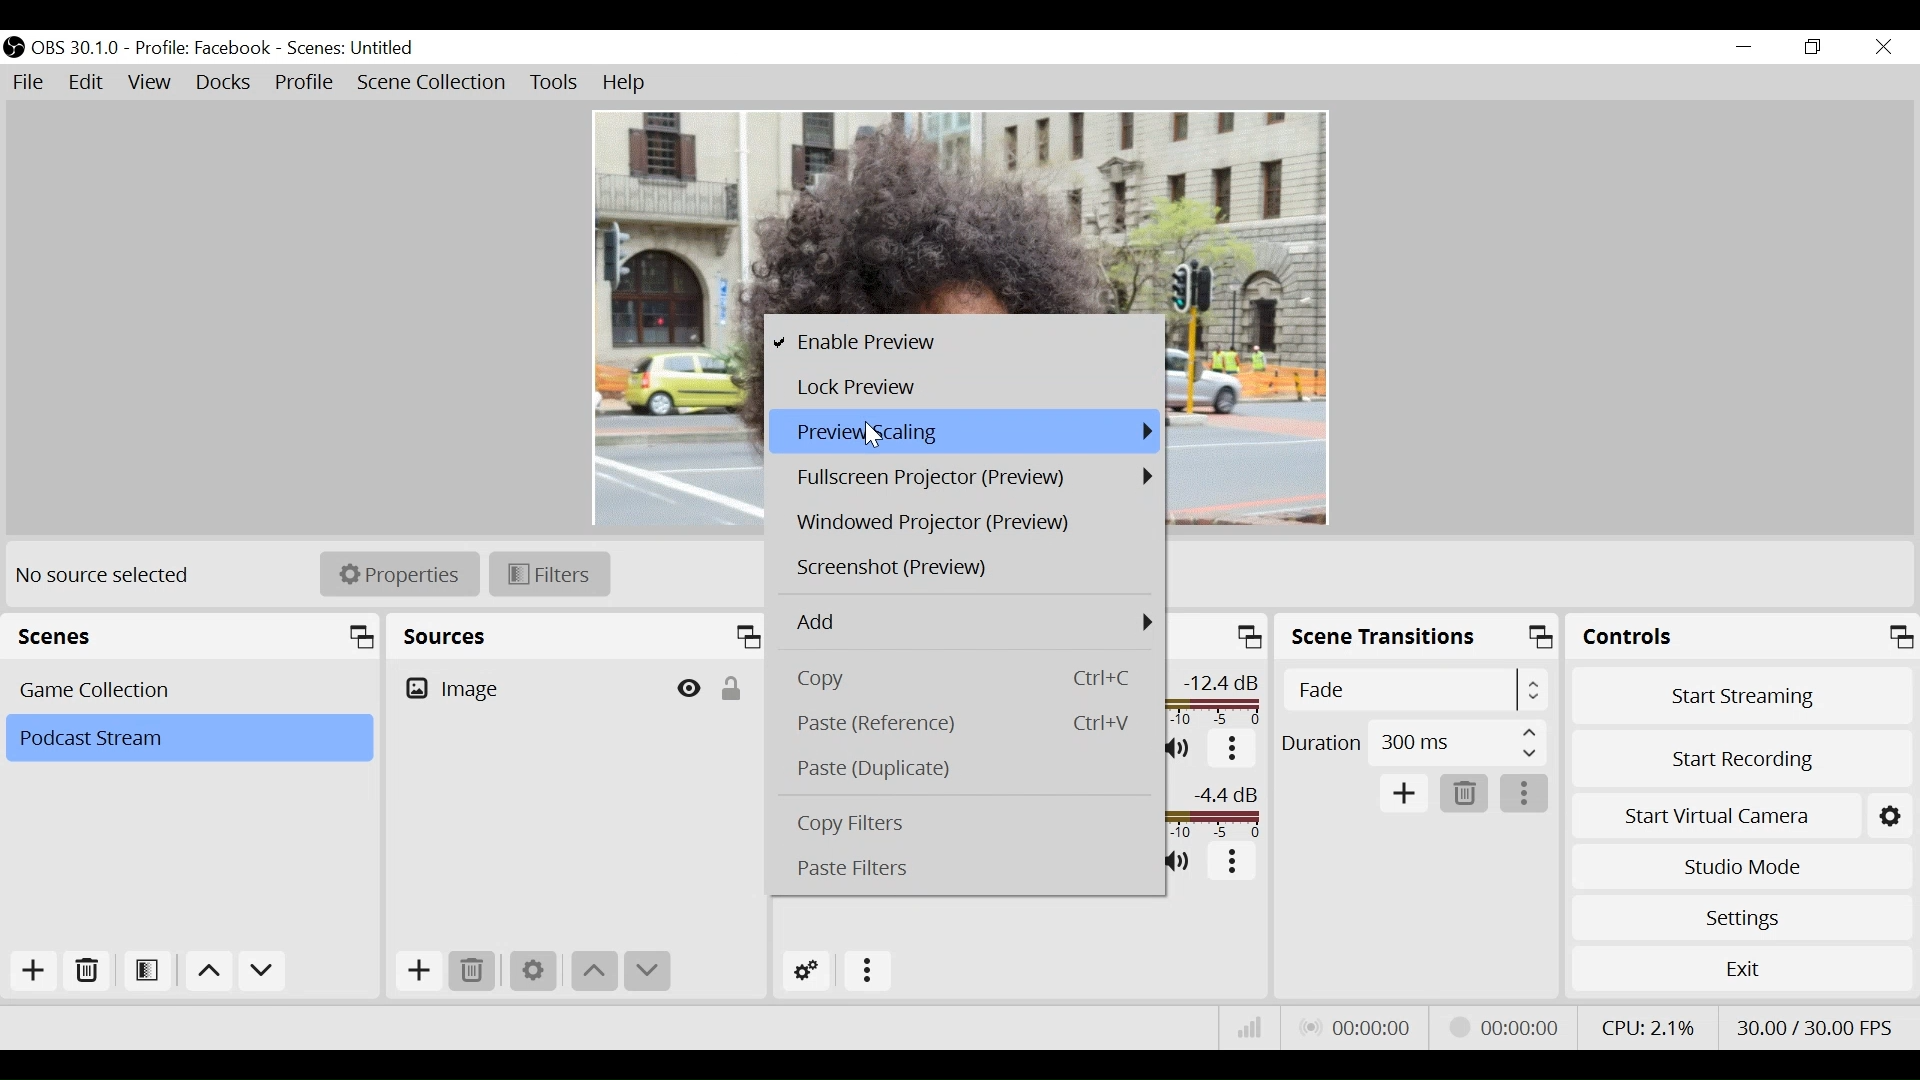 The height and width of the screenshot is (1080, 1920). What do you see at coordinates (578, 636) in the screenshot?
I see `Sources Panel` at bounding box center [578, 636].